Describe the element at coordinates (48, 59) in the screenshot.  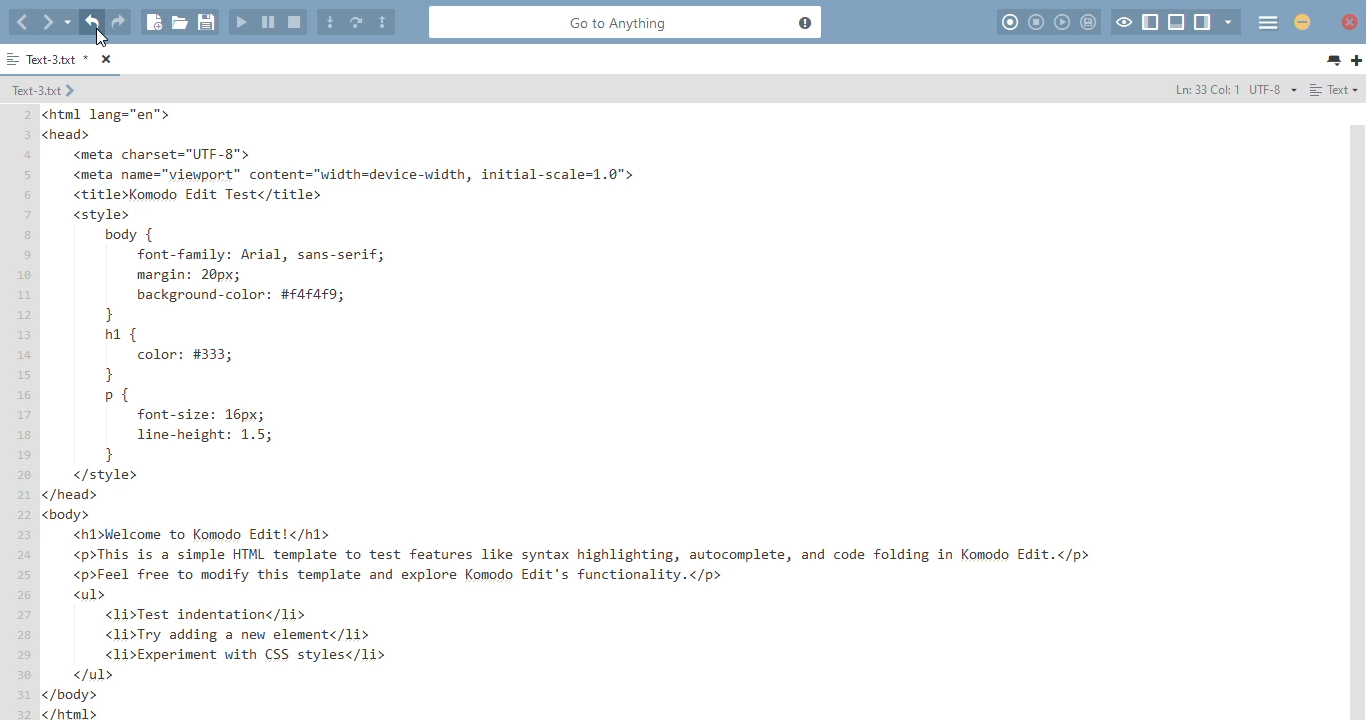
I see `text-3` at that location.